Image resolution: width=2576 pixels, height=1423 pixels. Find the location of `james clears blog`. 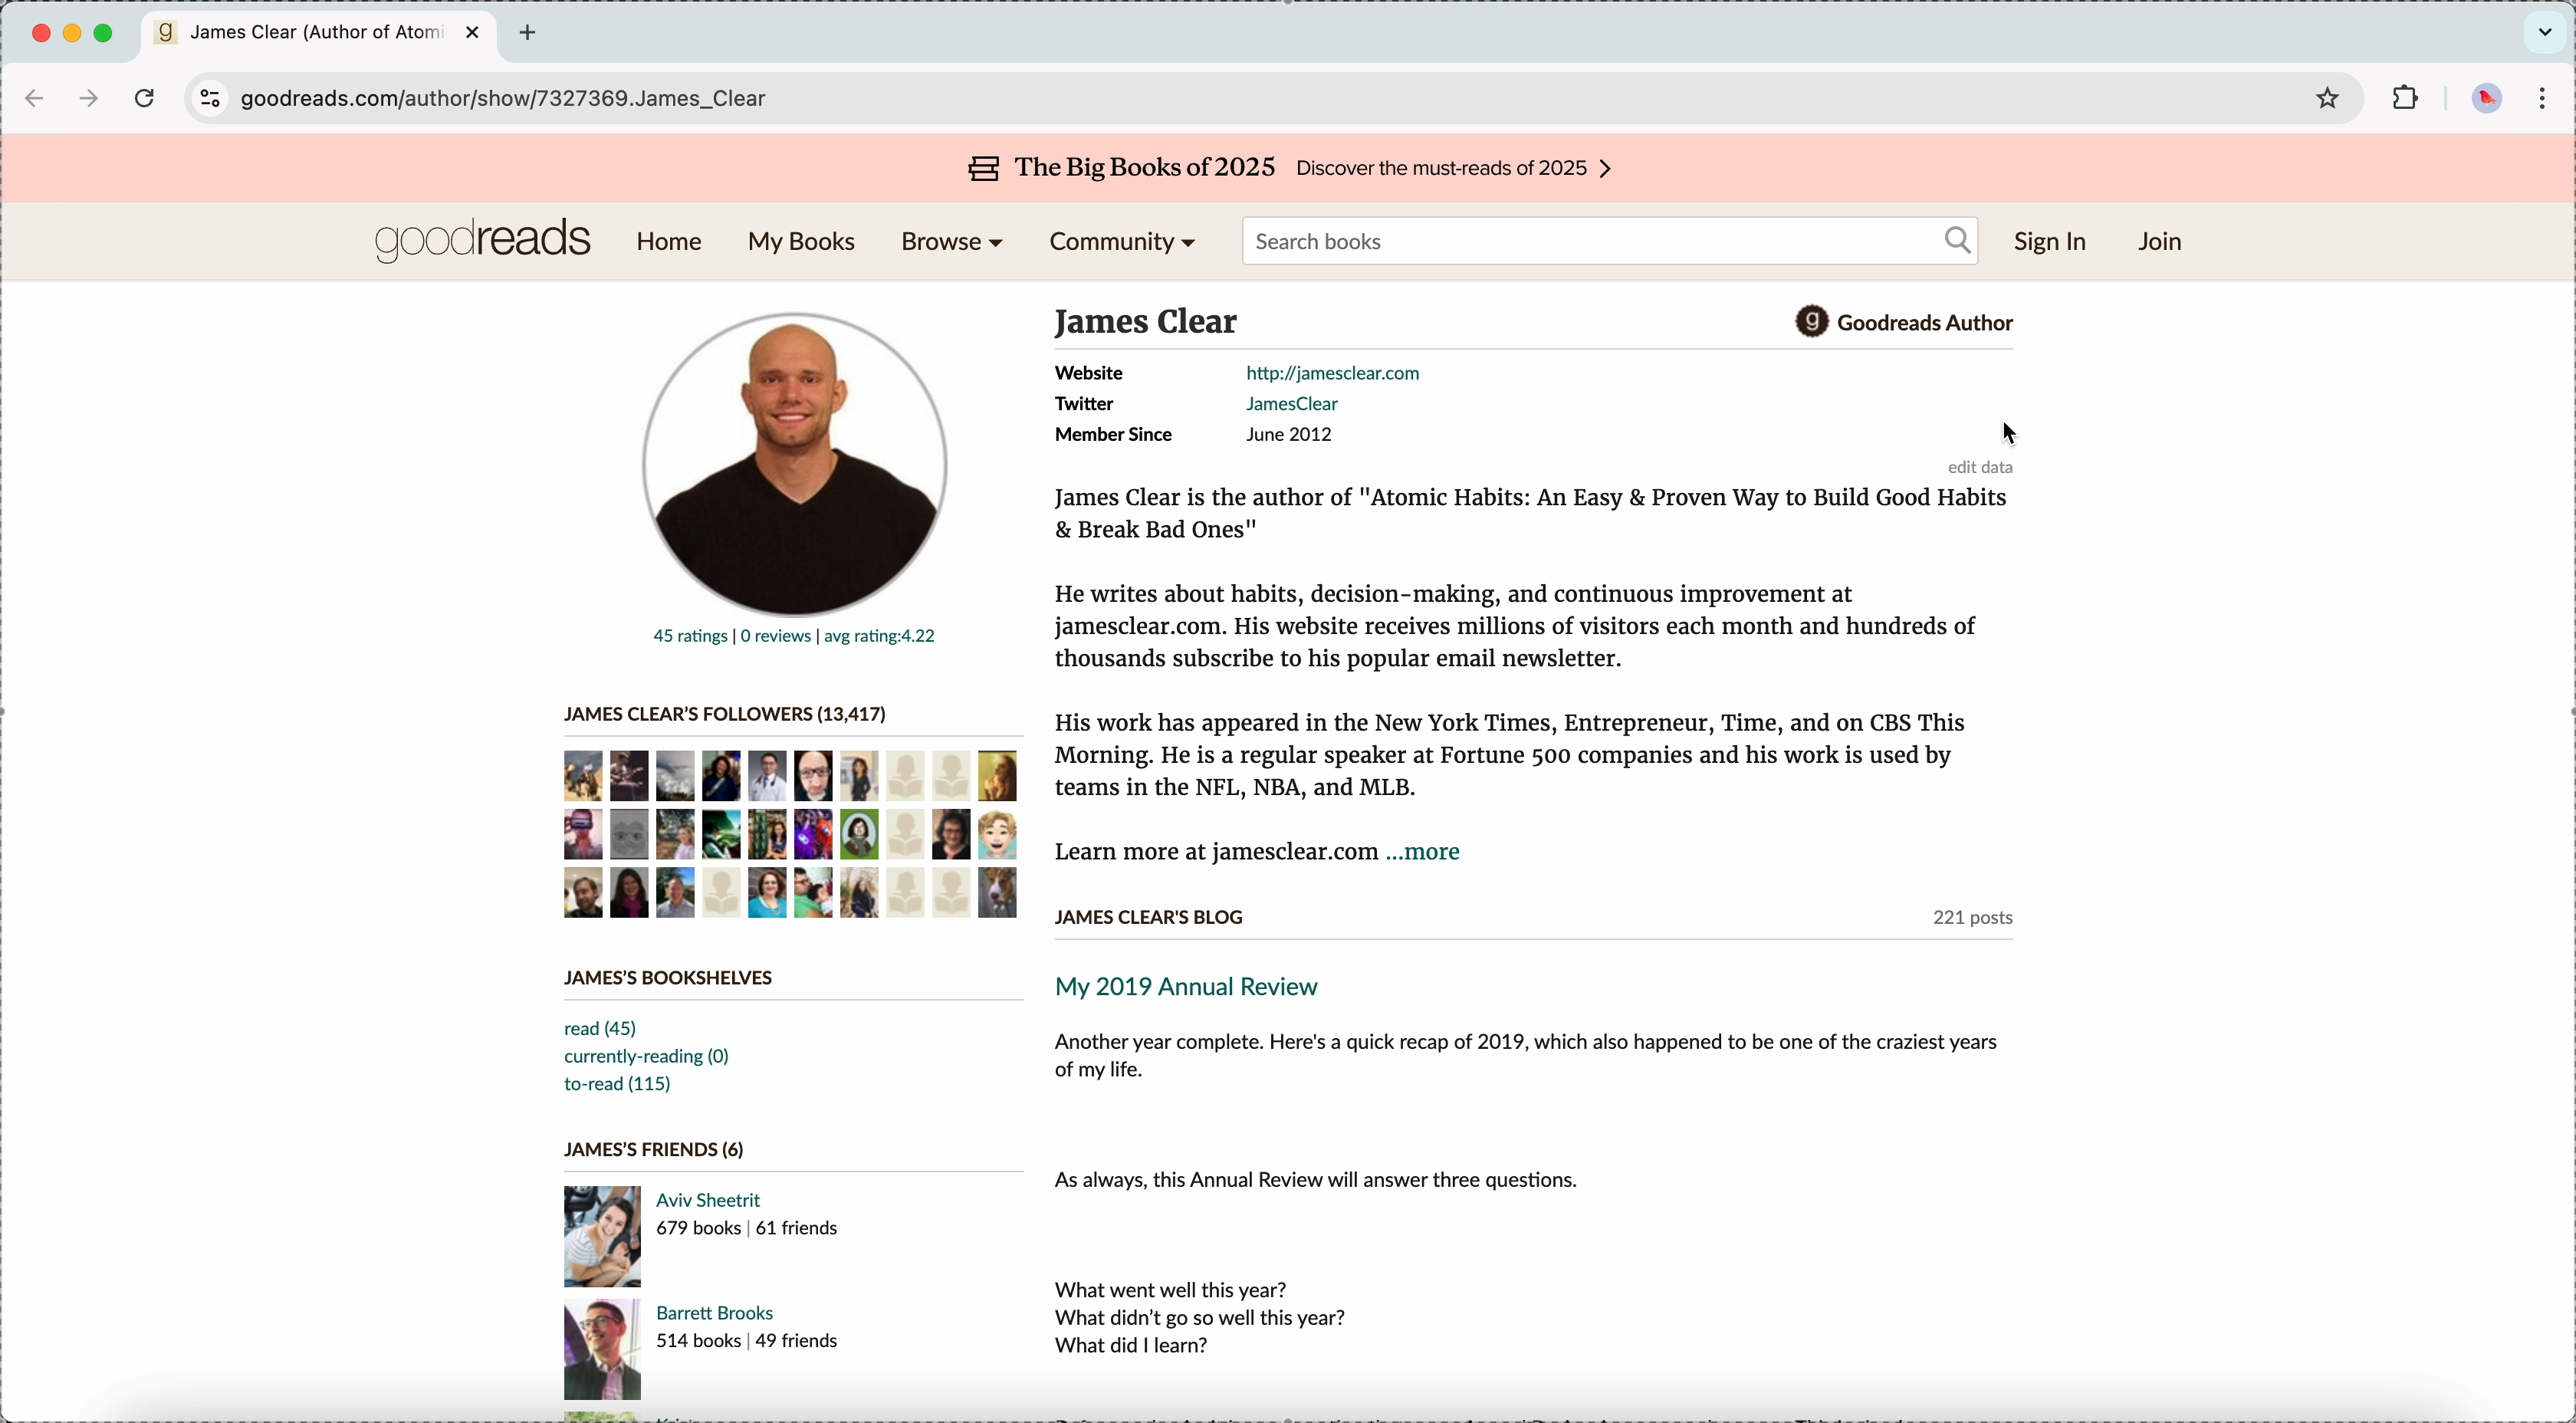

james clears blog is located at coordinates (1148, 916).